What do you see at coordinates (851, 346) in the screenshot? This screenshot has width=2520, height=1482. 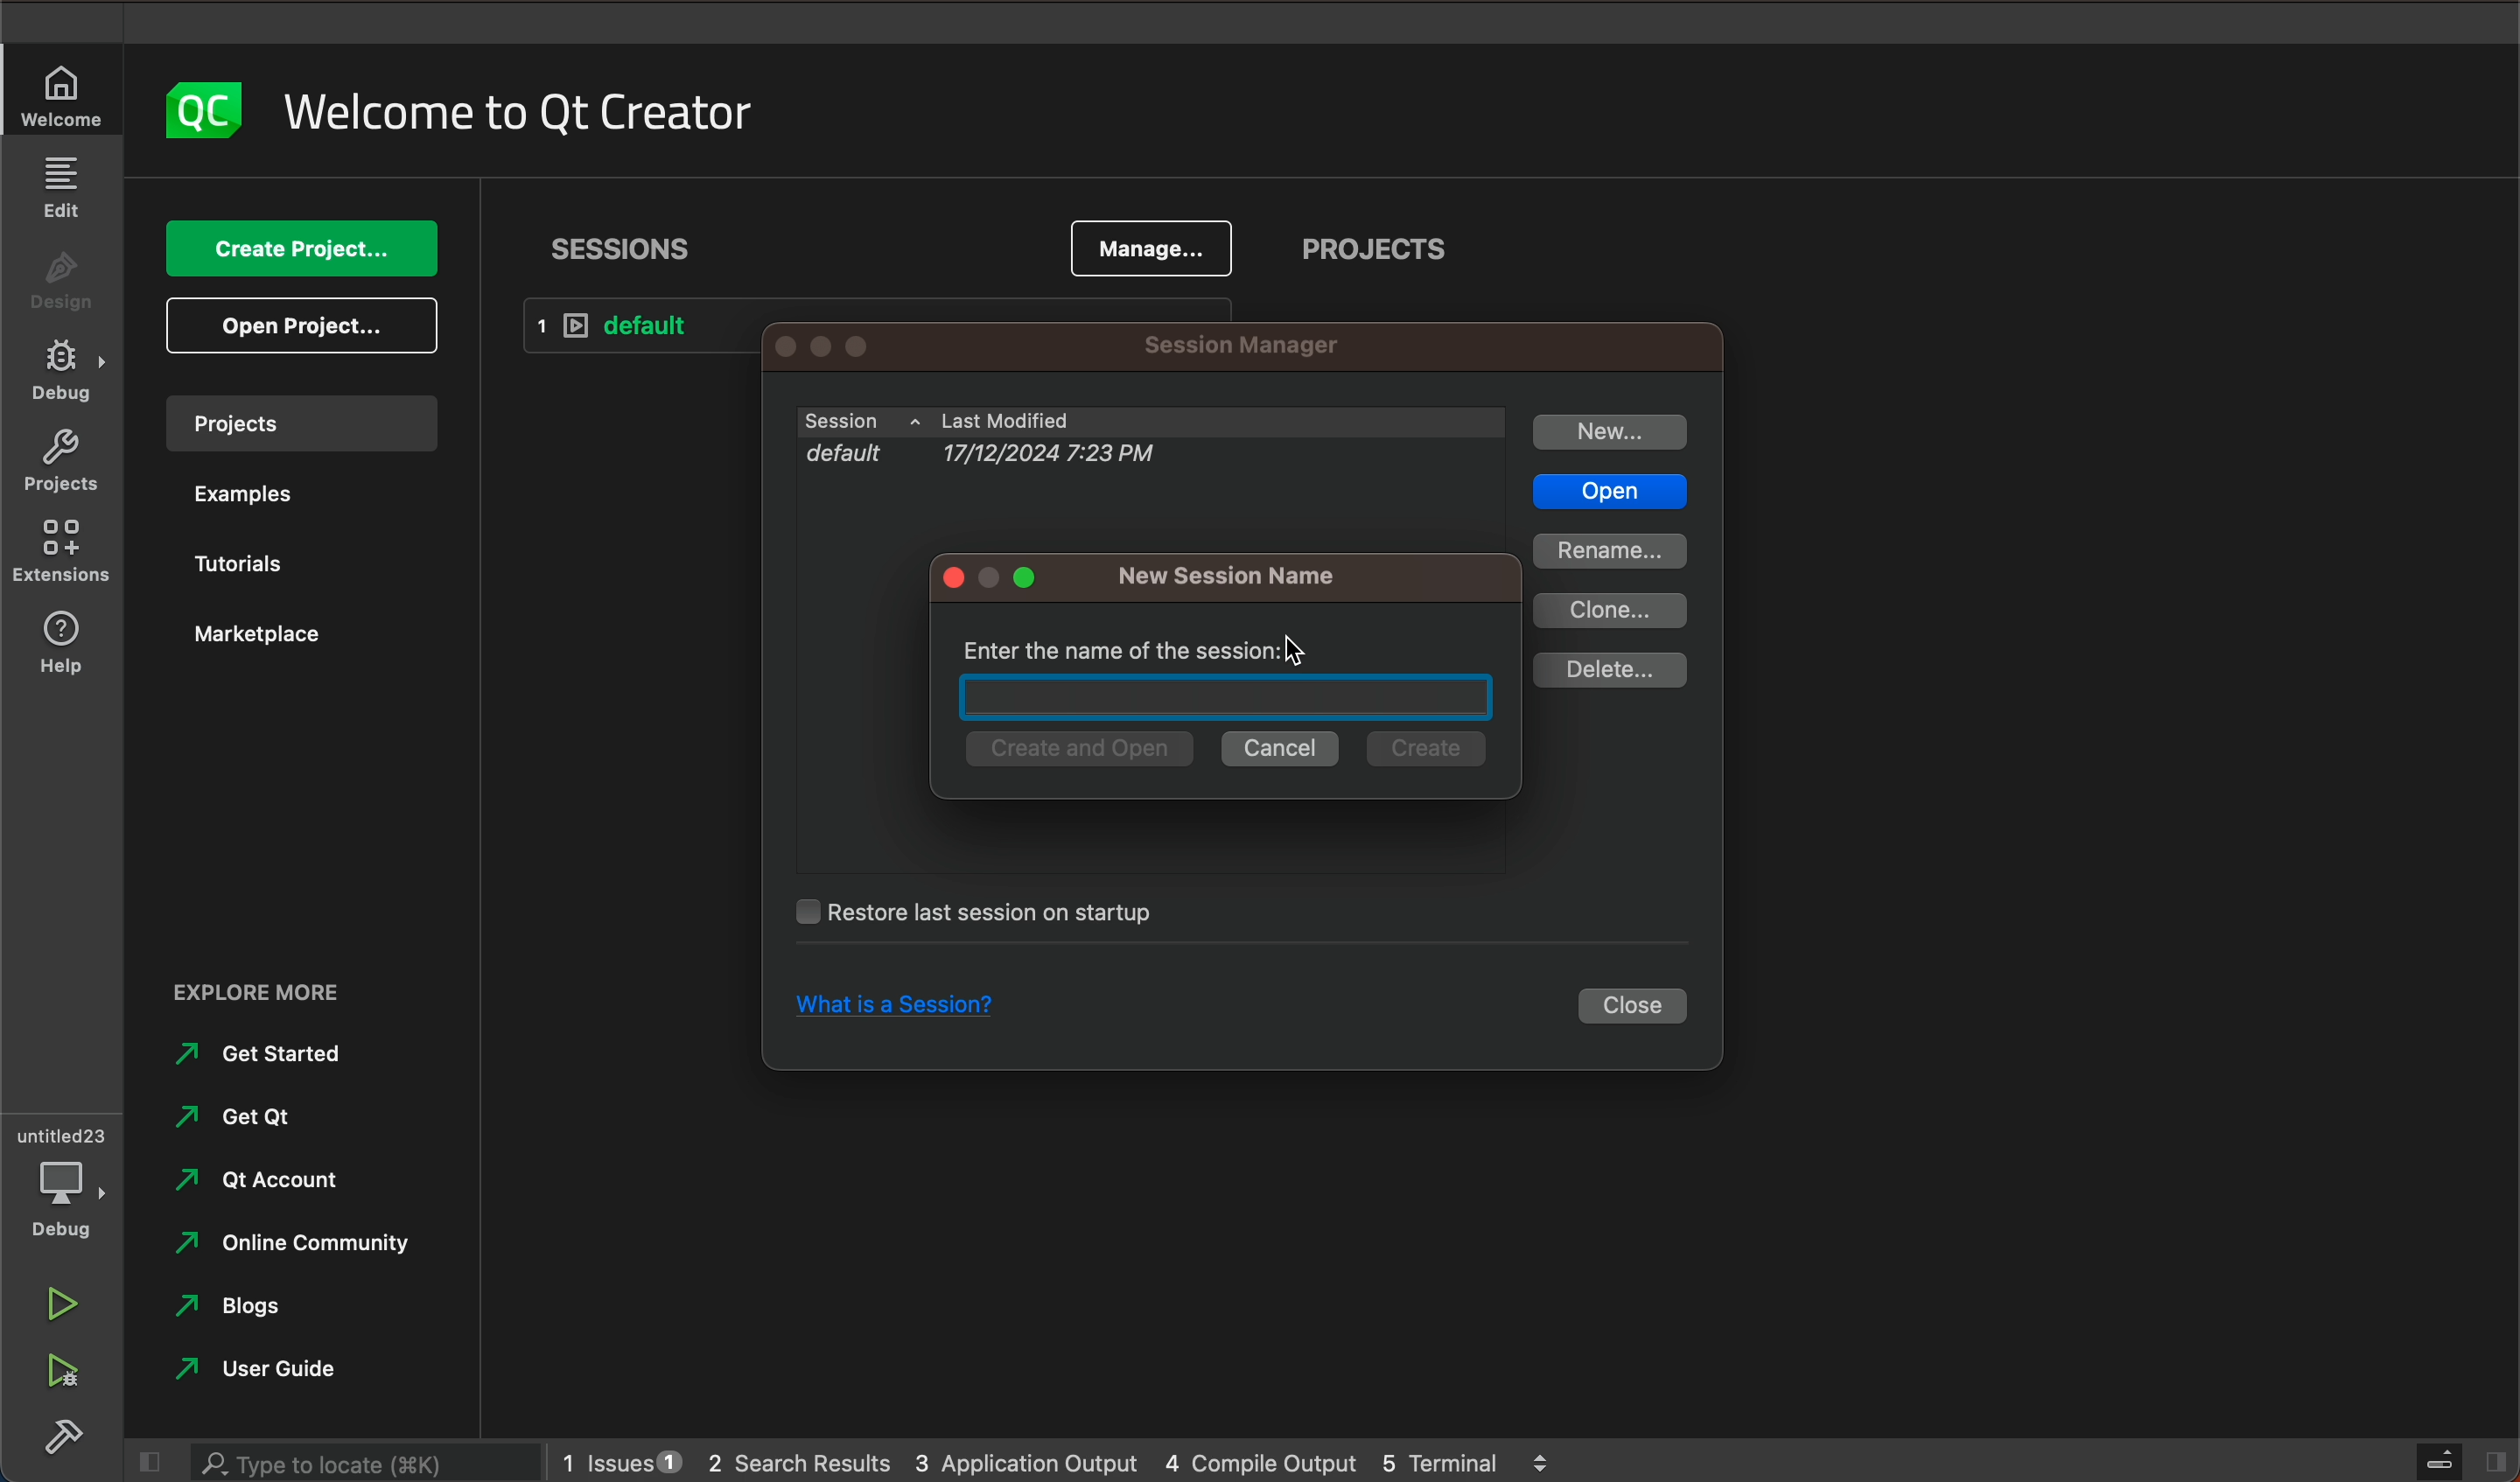 I see `window controls` at bounding box center [851, 346].